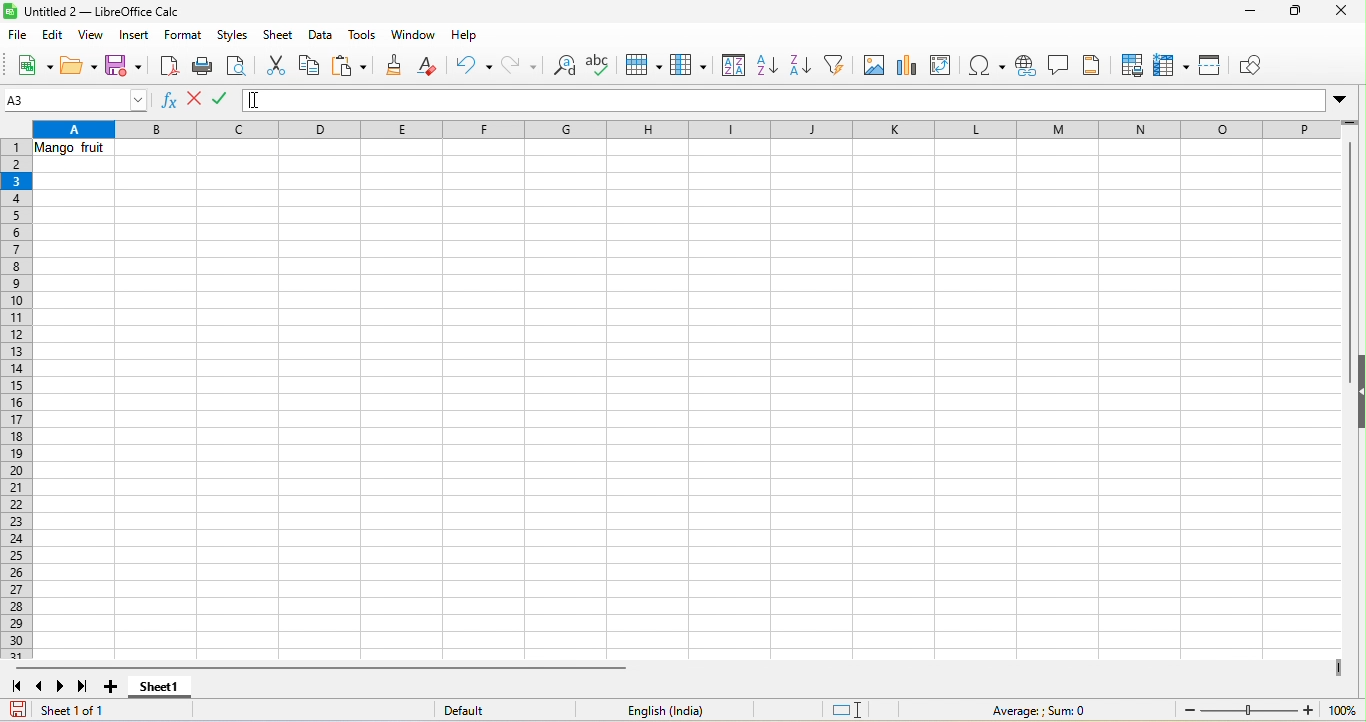  I want to click on freeze row and column, so click(1174, 65).